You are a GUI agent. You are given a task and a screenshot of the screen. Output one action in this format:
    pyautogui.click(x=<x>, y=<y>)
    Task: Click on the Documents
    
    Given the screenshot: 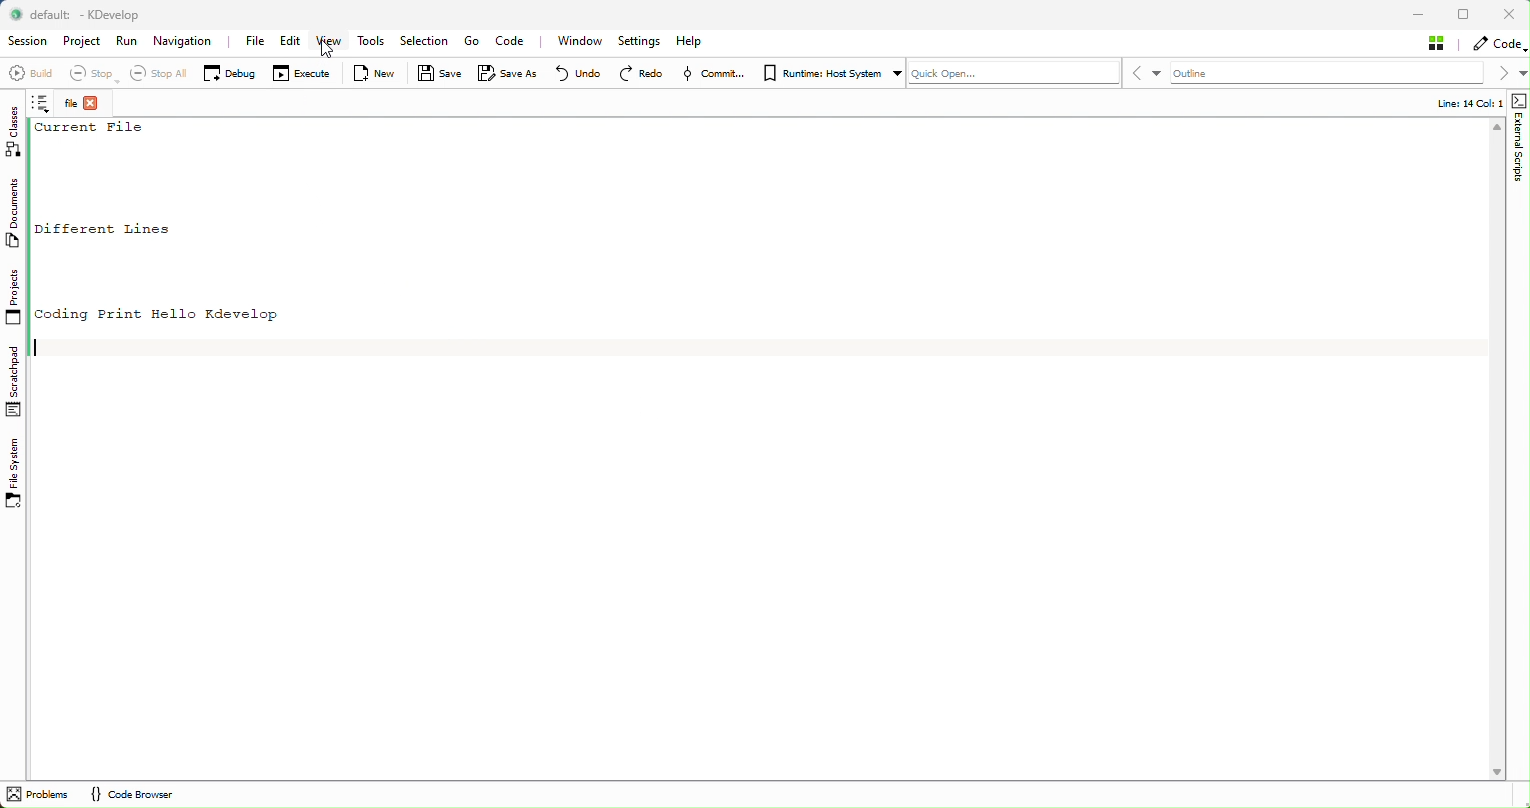 What is the action you would take?
    pyautogui.click(x=18, y=216)
    